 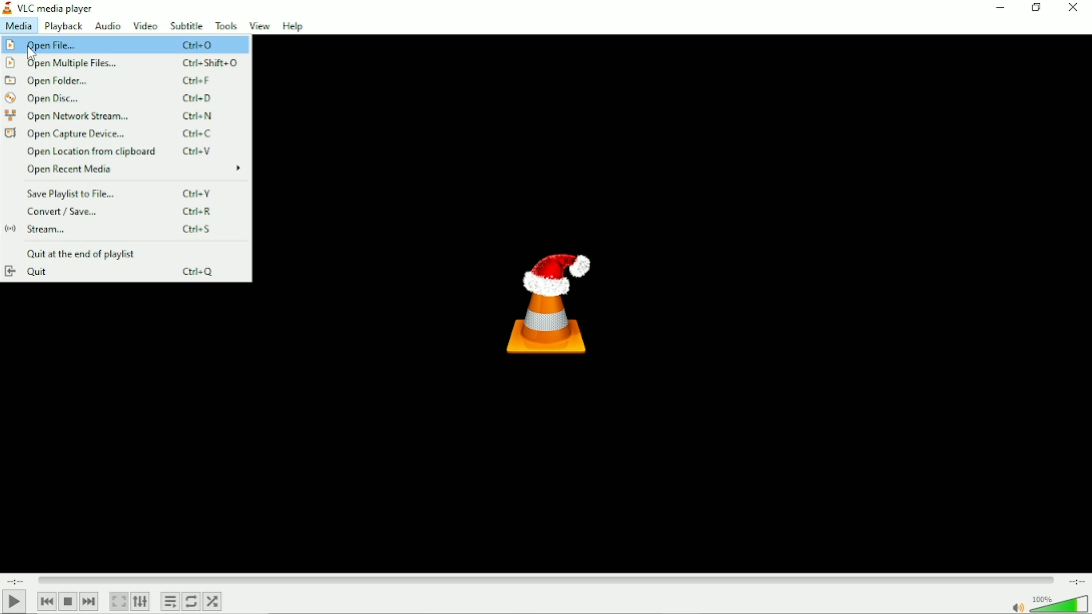 What do you see at coordinates (121, 153) in the screenshot?
I see `Open location from clipboard` at bounding box center [121, 153].